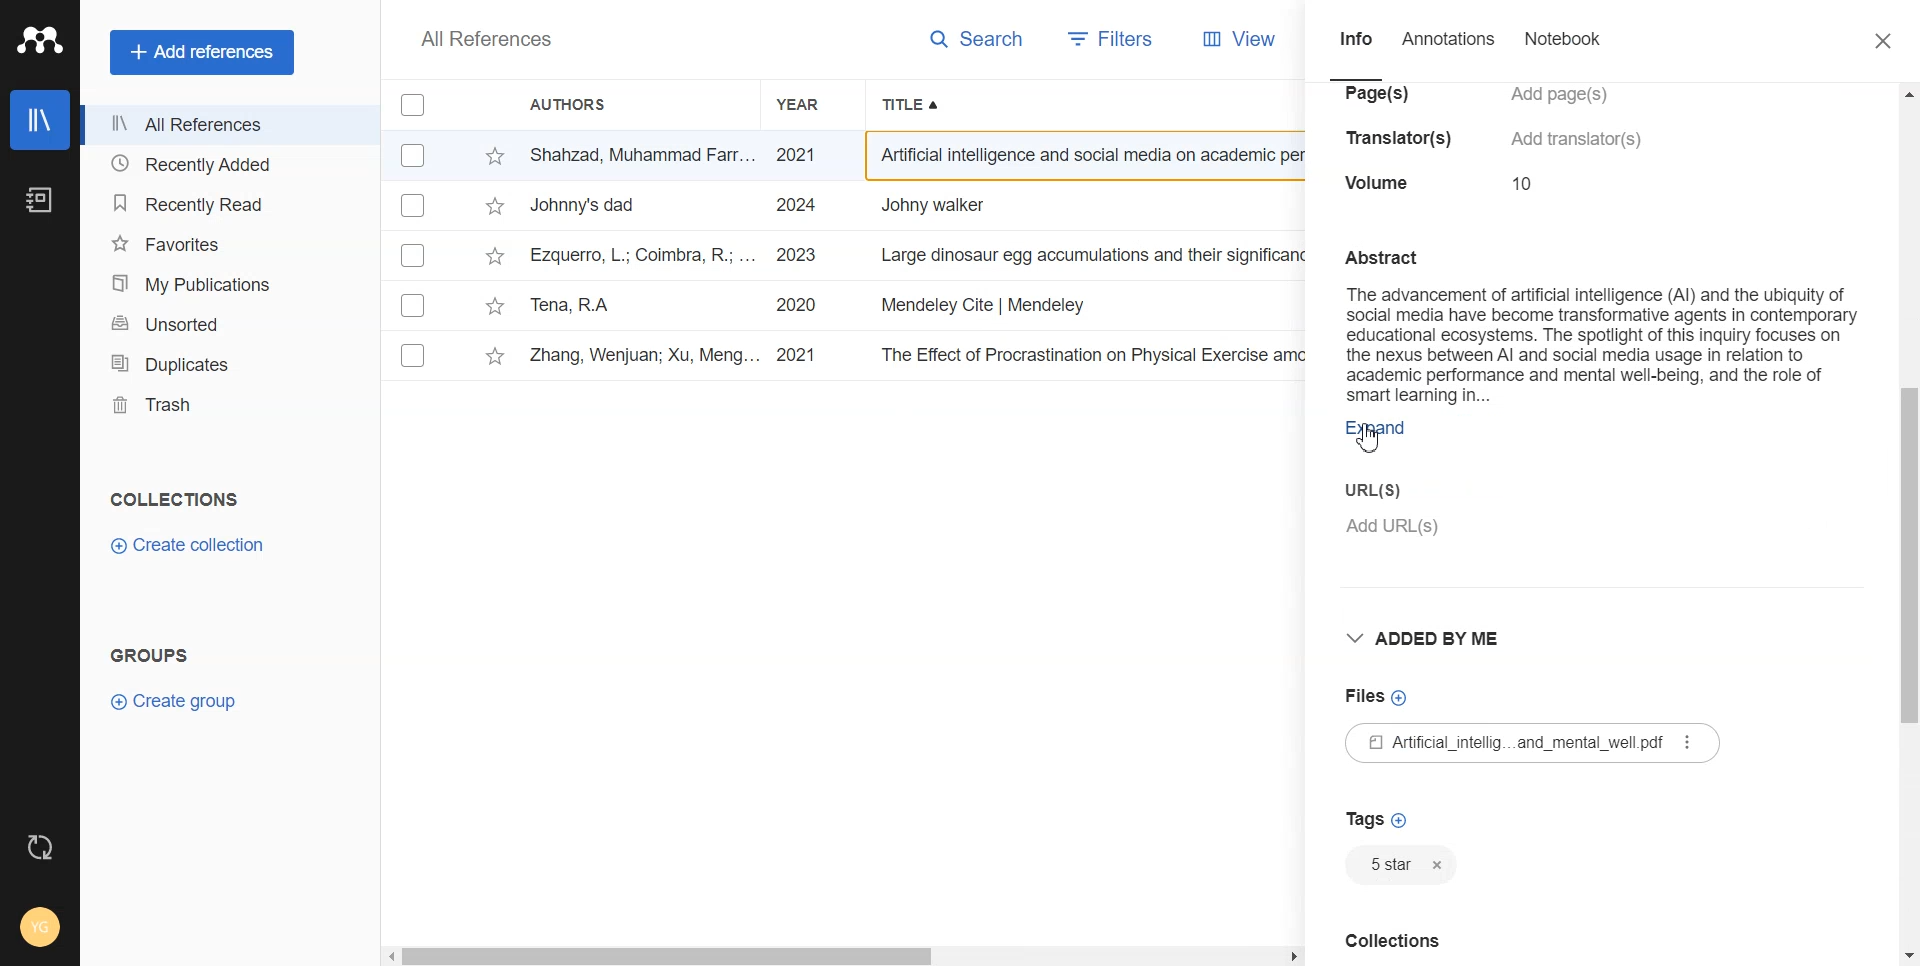  I want to click on Favorites, so click(214, 245).